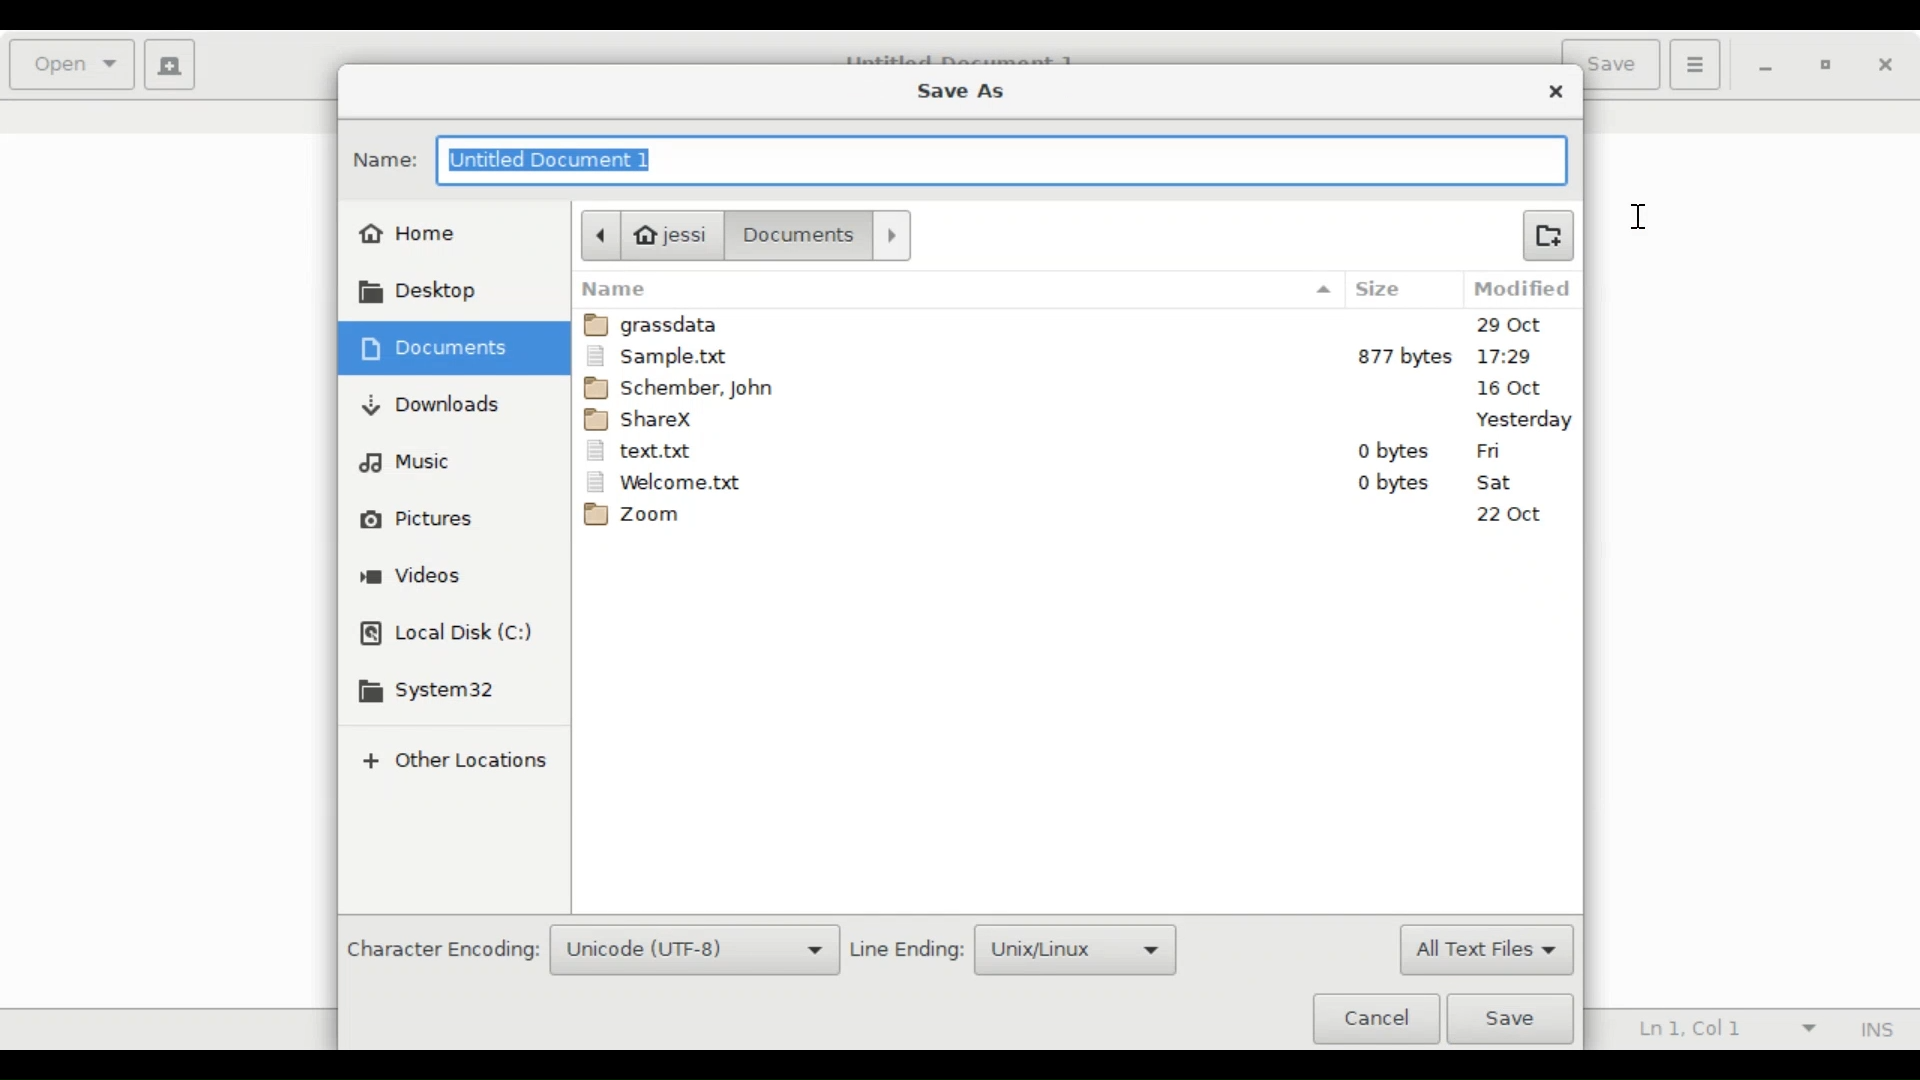  I want to click on System32, so click(433, 692).